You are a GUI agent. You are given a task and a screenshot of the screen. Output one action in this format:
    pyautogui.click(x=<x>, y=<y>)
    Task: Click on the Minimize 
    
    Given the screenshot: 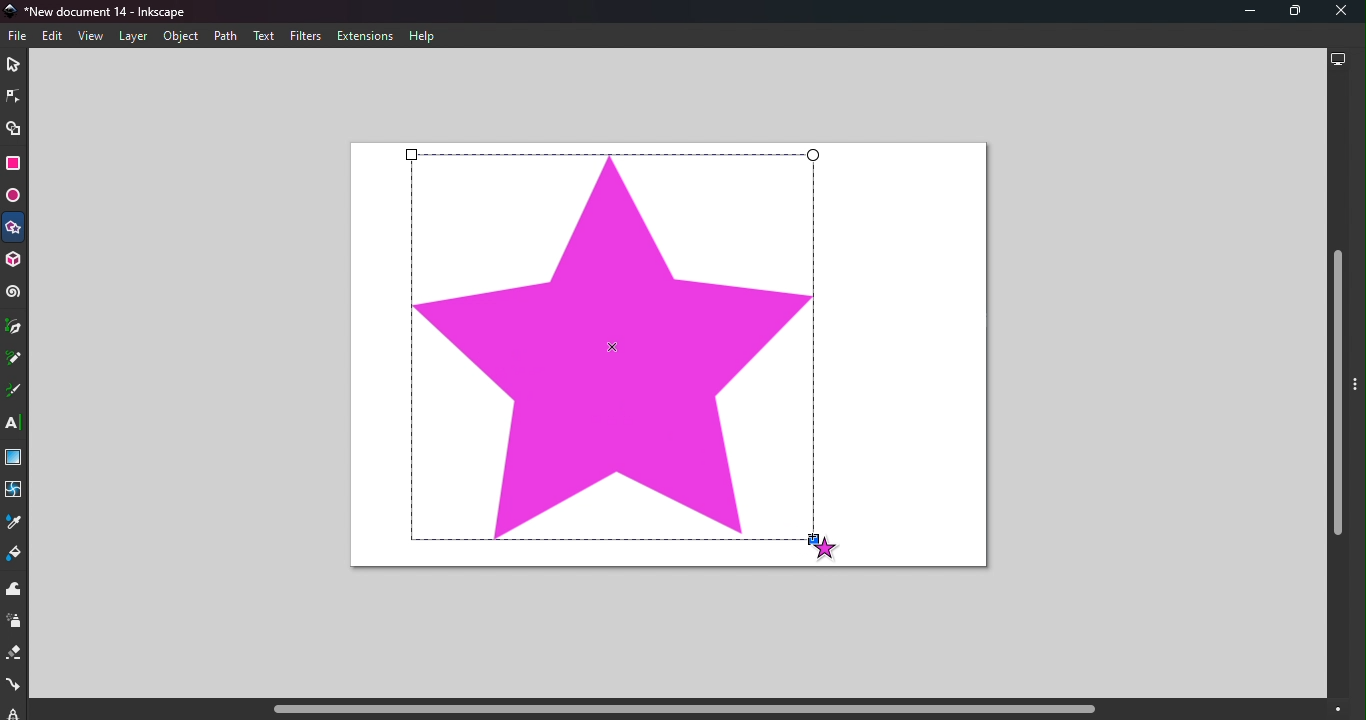 What is the action you would take?
    pyautogui.click(x=1241, y=12)
    